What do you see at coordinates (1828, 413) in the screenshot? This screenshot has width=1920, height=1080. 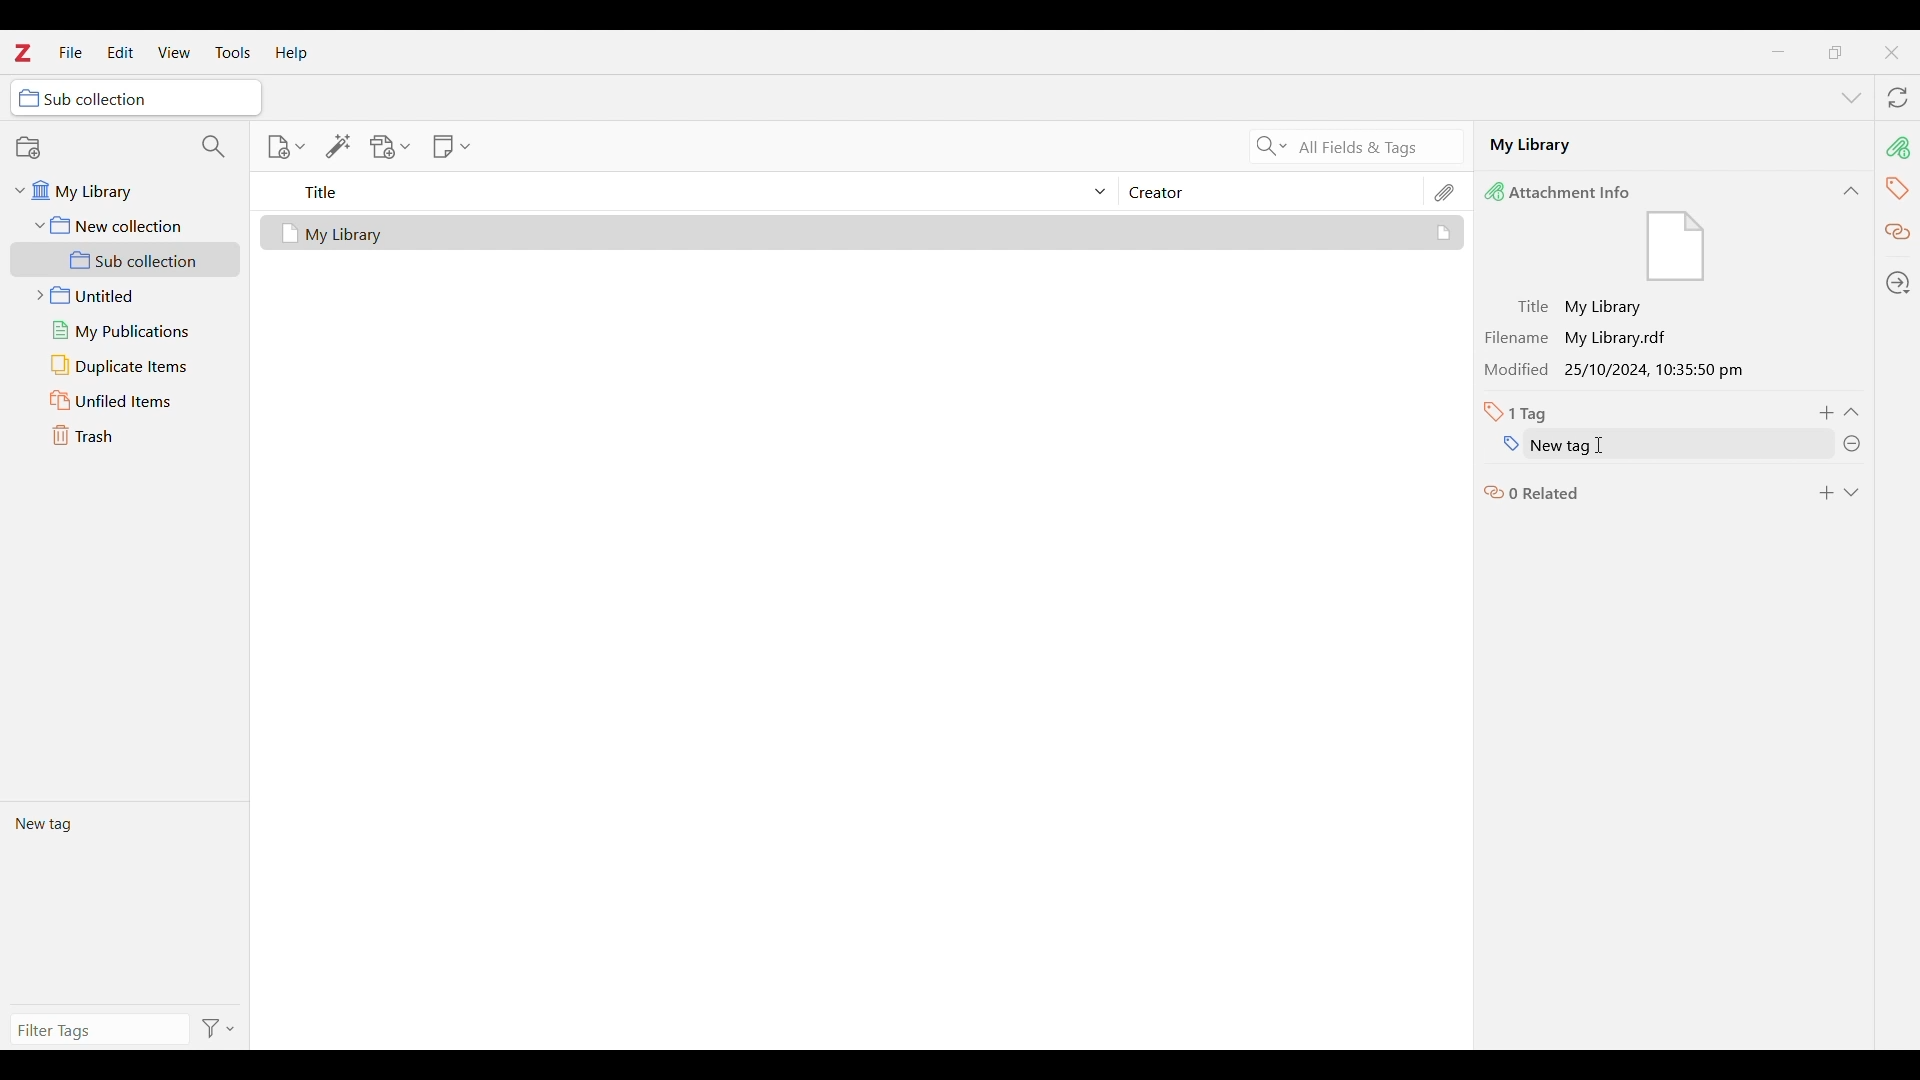 I see `Add` at bounding box center [1828, 413].